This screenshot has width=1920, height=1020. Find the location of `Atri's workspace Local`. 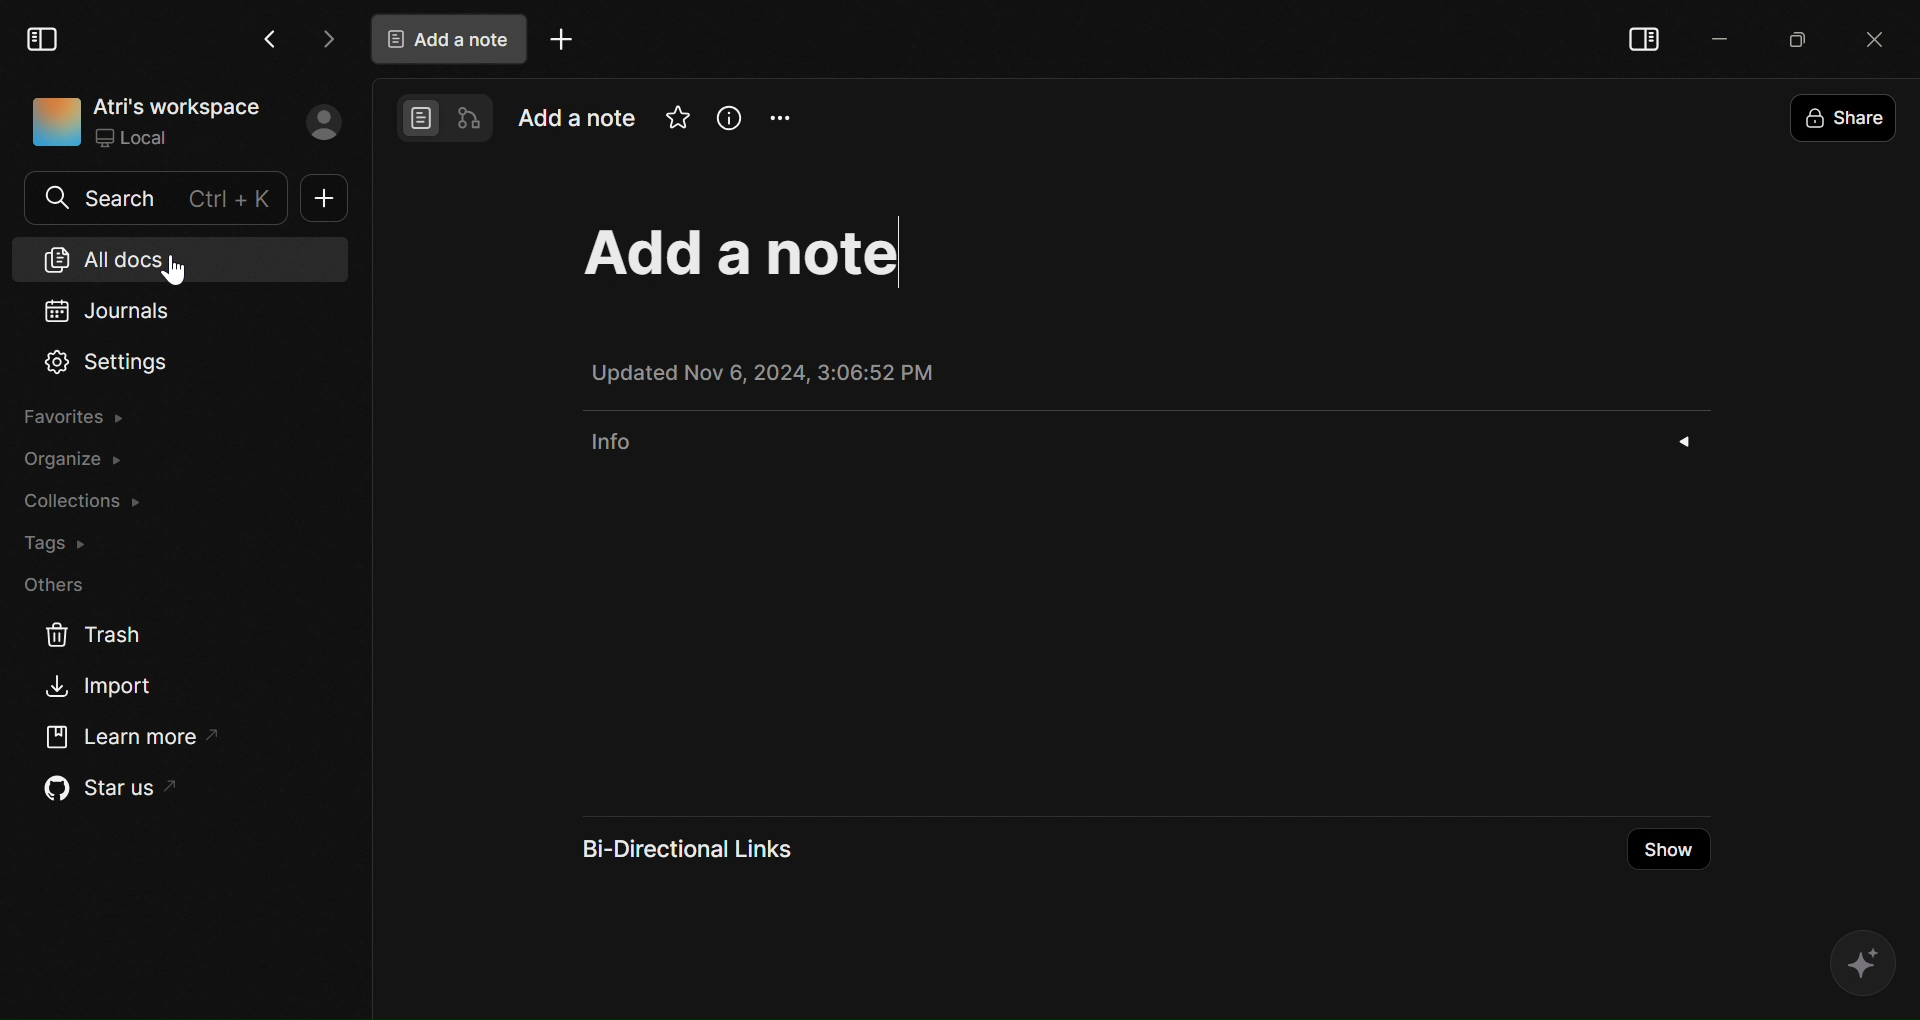

Atri's workspace Local is located at coordinates (178, 123).